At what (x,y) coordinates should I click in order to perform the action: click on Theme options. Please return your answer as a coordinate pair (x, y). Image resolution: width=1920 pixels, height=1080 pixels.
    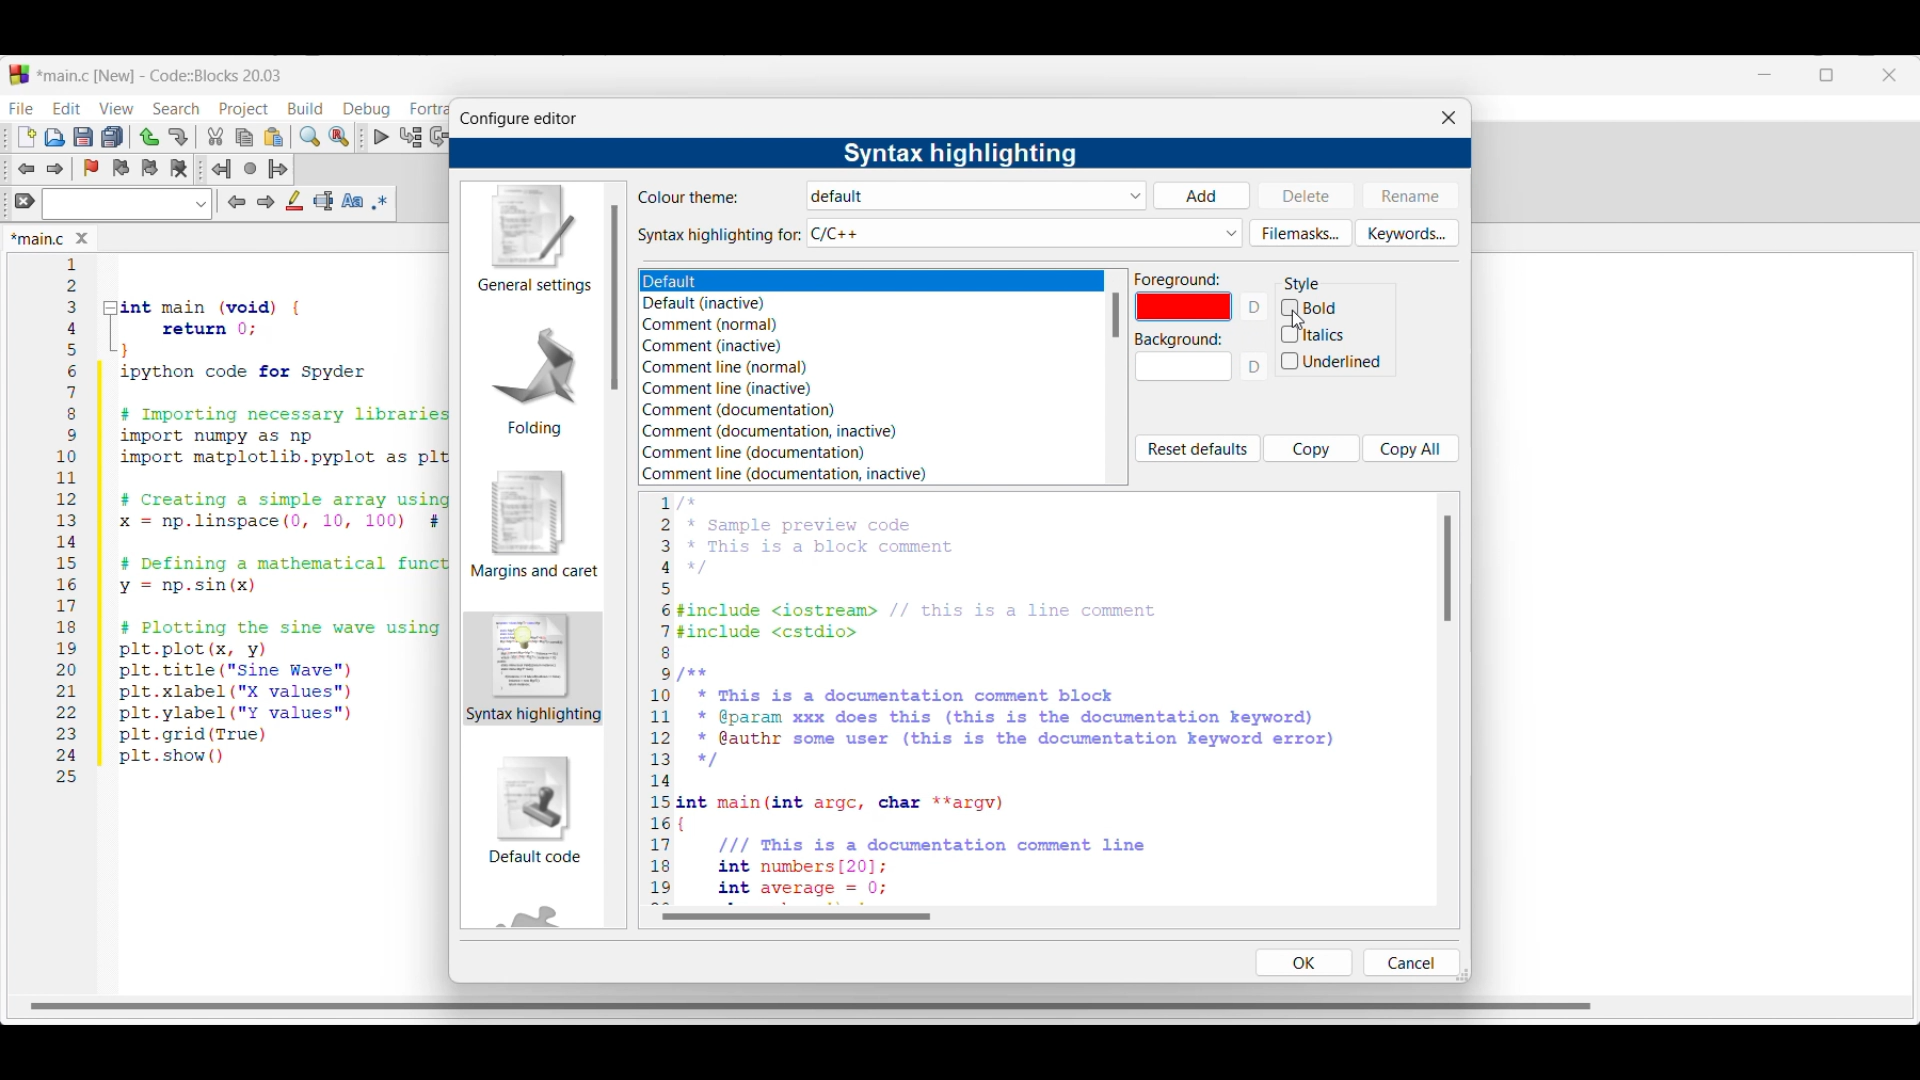
    Looking at the image, I should click on (785, 282).